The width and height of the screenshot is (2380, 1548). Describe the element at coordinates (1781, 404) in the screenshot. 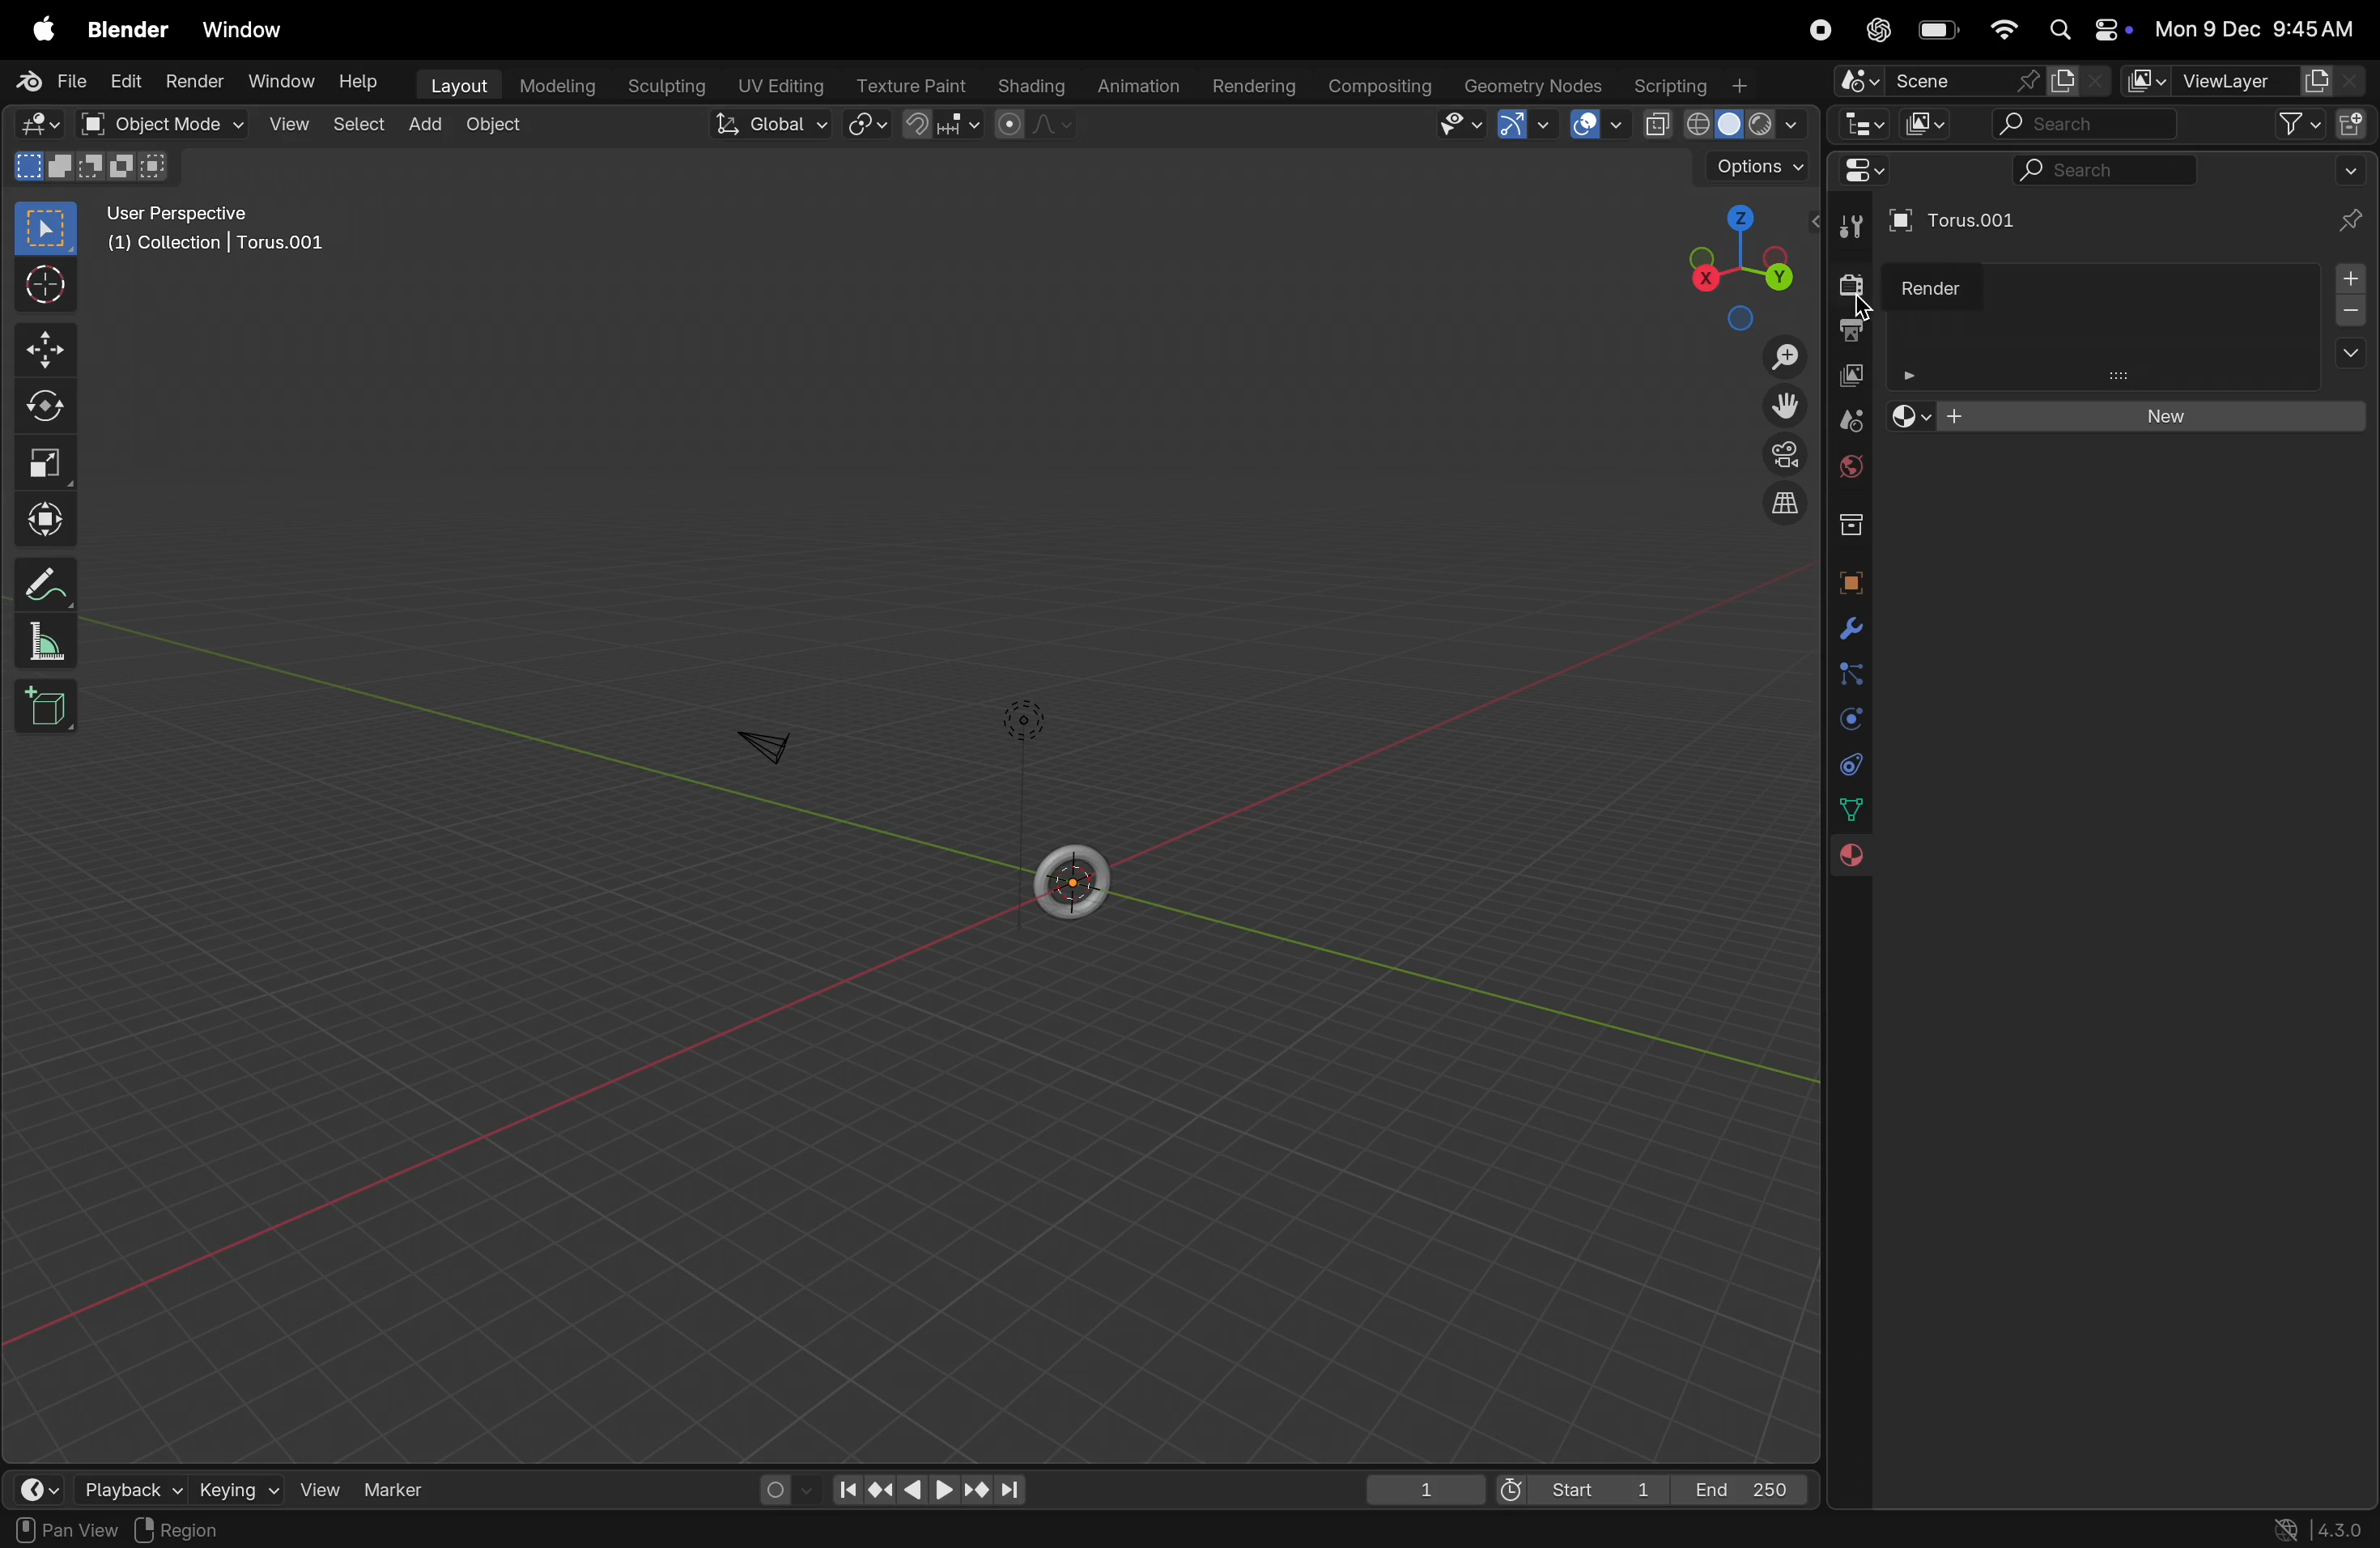

I see `Toggle view` at that location.